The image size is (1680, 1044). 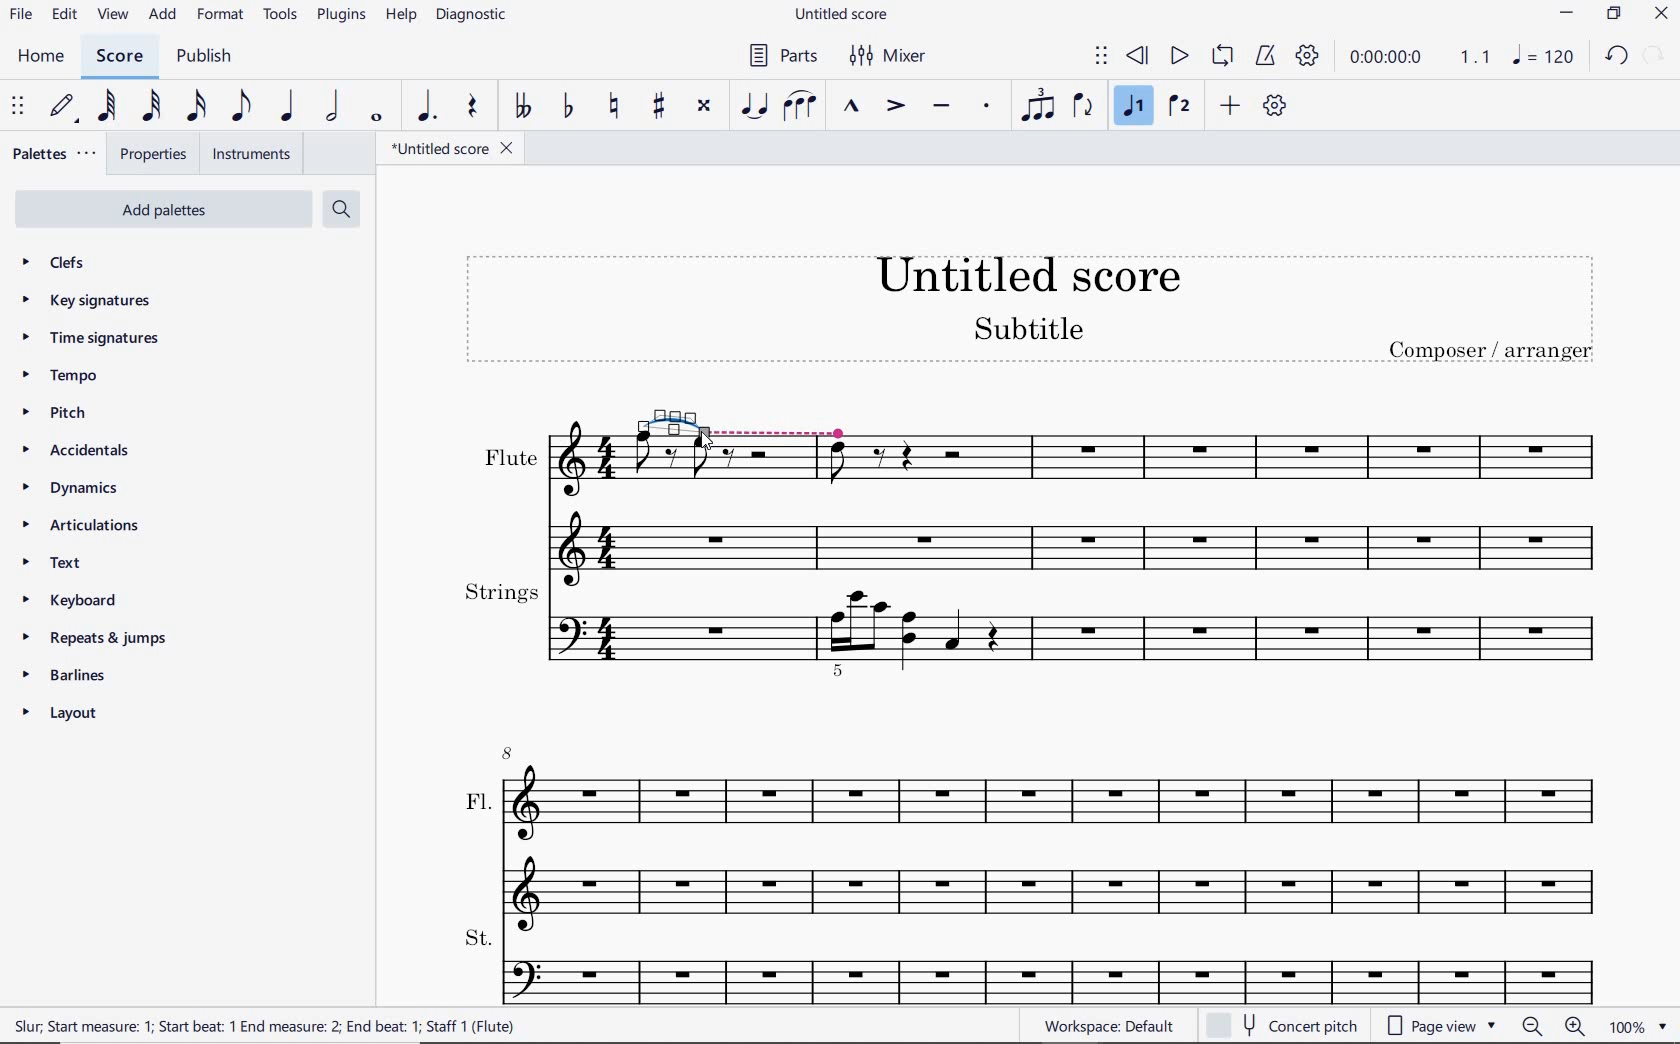 What do you see at coordinates (1029, 312) in the screenshot?
I see `title` at bounding box center [1029, 312].